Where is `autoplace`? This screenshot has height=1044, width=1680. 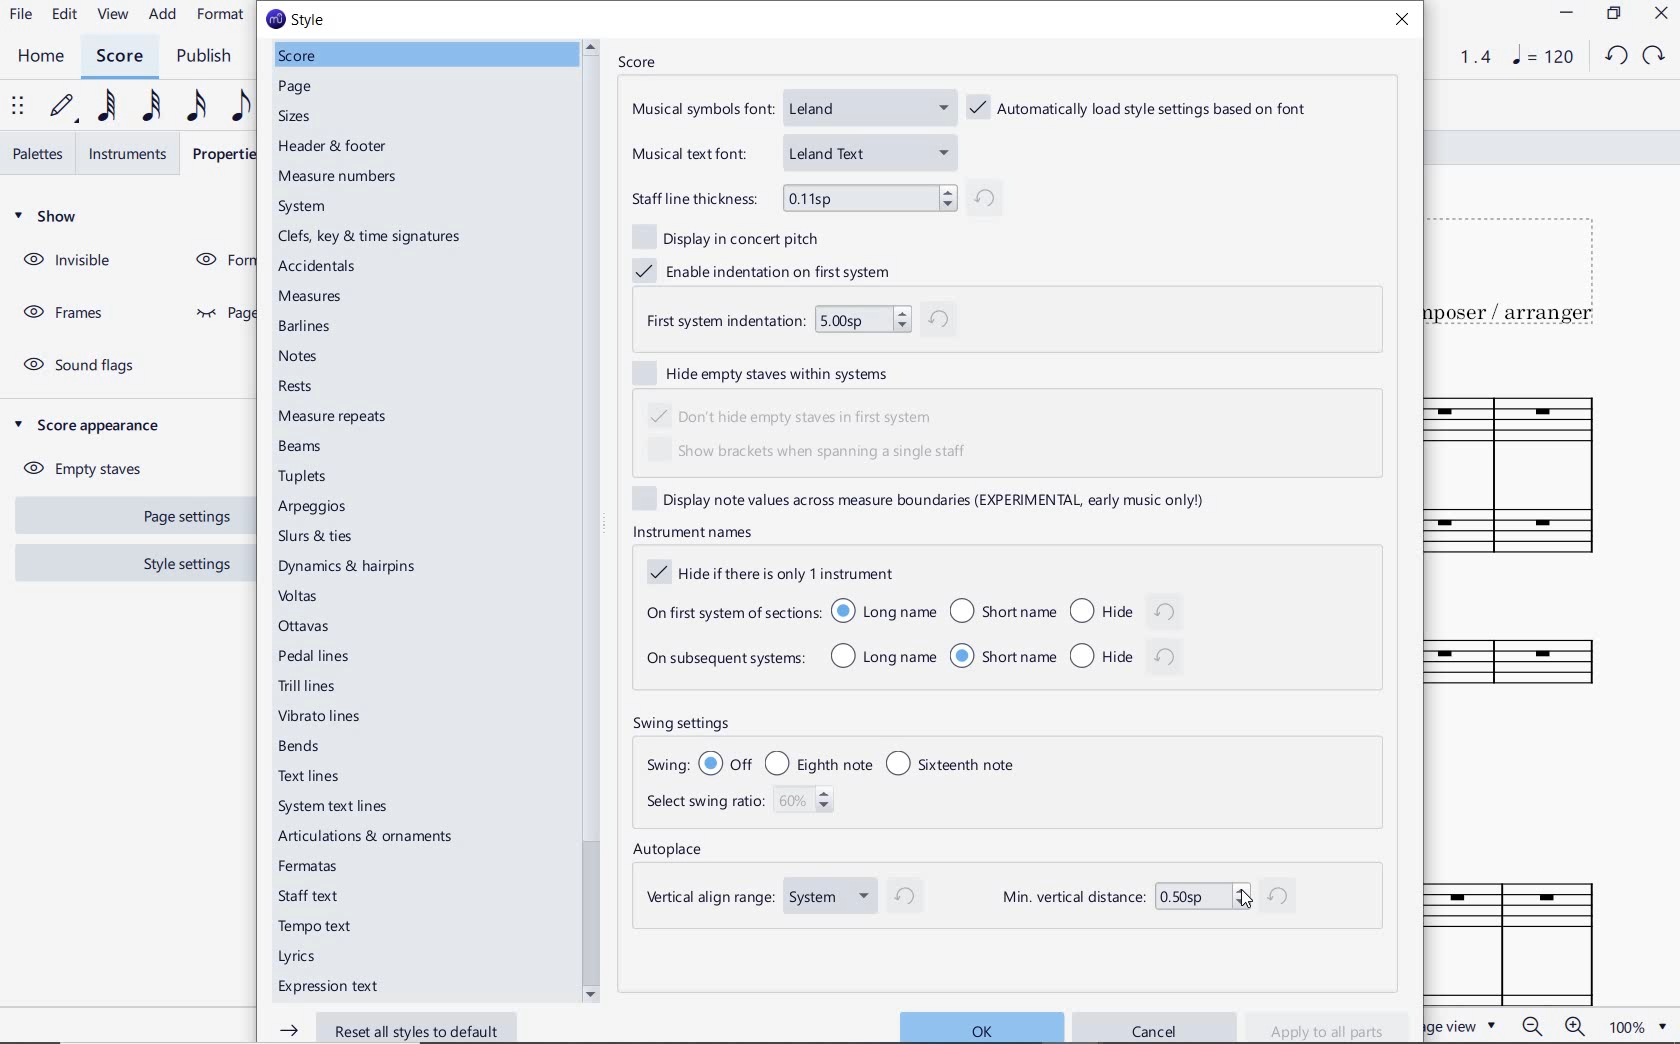
autoplace is located at coordinates (672, 852).